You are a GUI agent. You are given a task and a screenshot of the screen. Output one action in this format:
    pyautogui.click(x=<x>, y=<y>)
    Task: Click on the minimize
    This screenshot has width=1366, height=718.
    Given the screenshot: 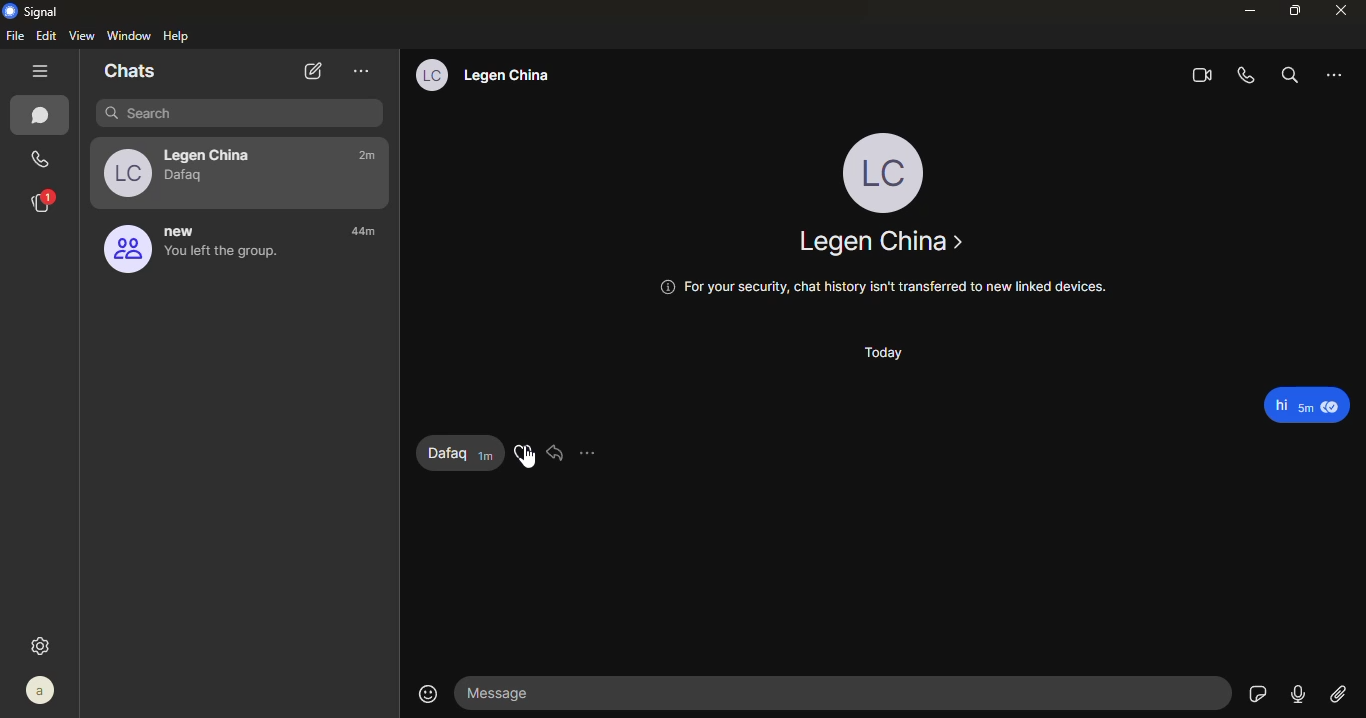 What is the action you would take?
    pyautogui.click(x=1247, y=11)
    